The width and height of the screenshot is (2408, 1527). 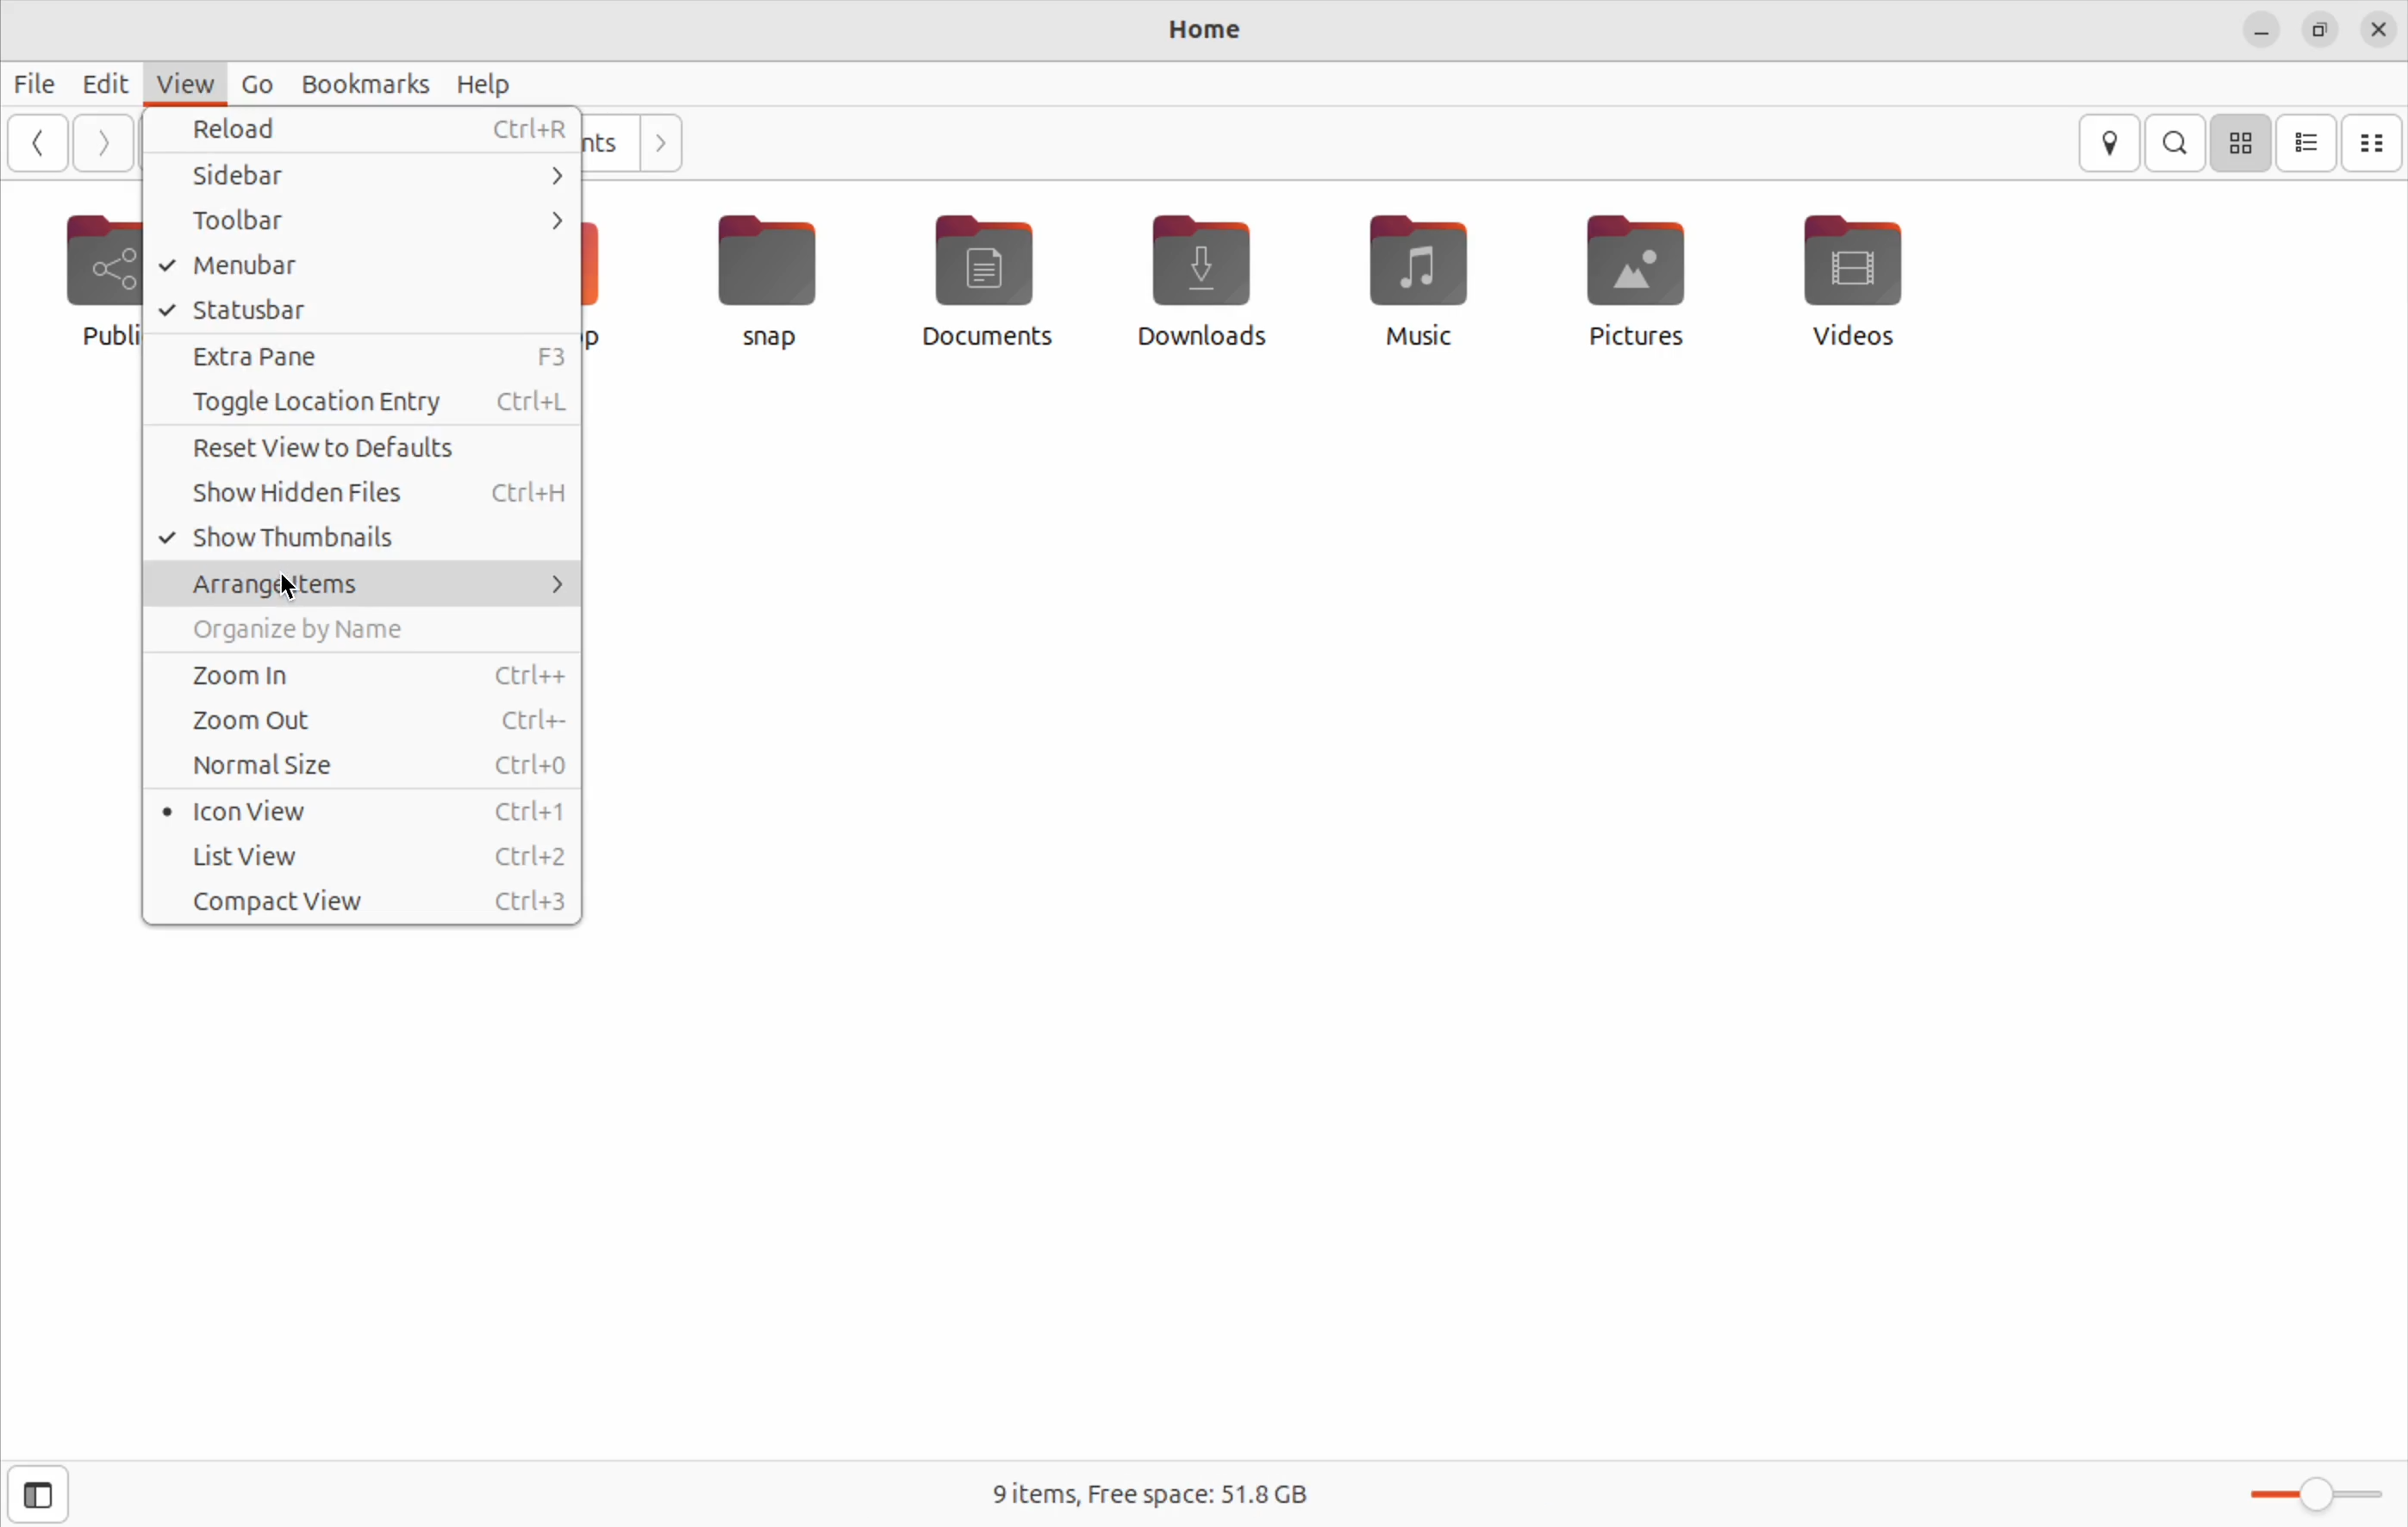 What do you see at coordinates (253, 79) in the screenshot?
I see `Go` at bounding box center [253, 79].